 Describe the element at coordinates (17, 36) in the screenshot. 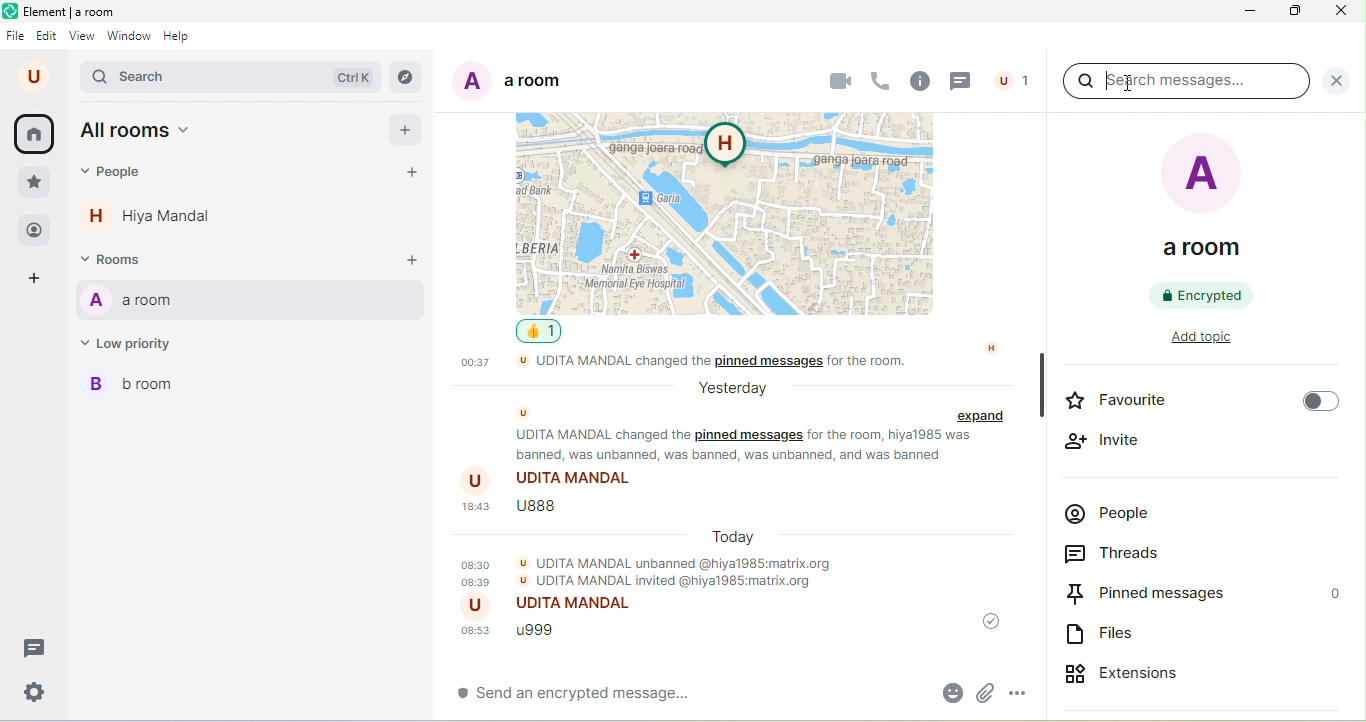

I see `file` at that location.